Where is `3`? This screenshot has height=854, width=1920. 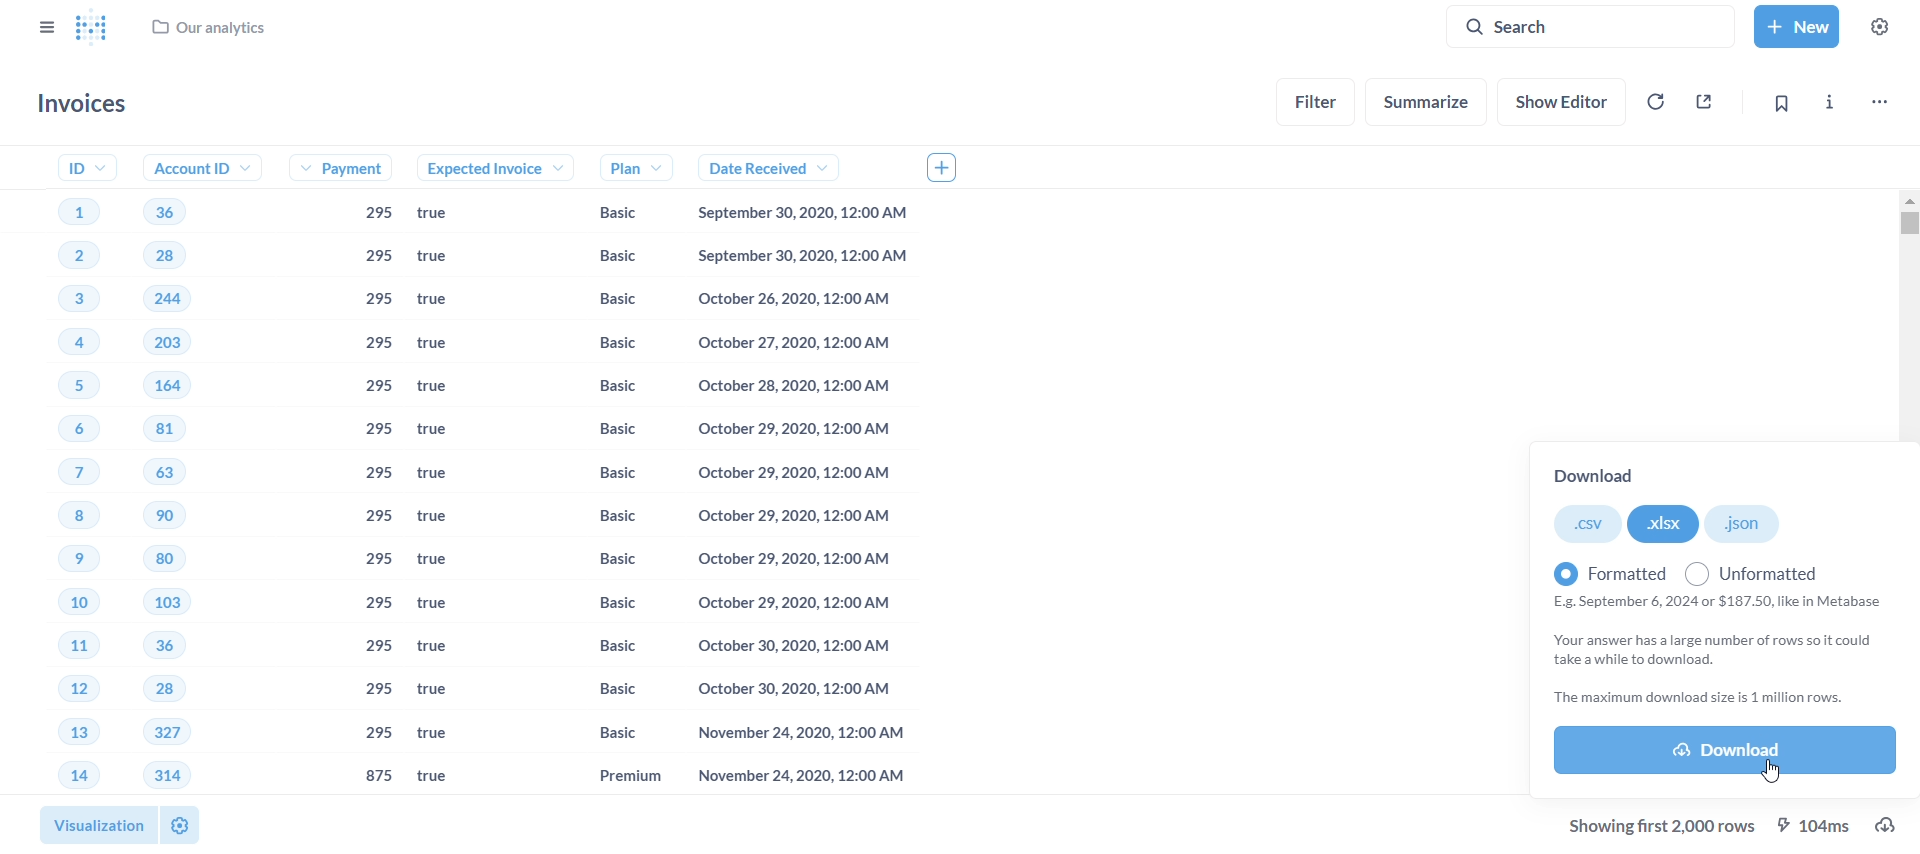
3 is located at coordinates (64, 301).